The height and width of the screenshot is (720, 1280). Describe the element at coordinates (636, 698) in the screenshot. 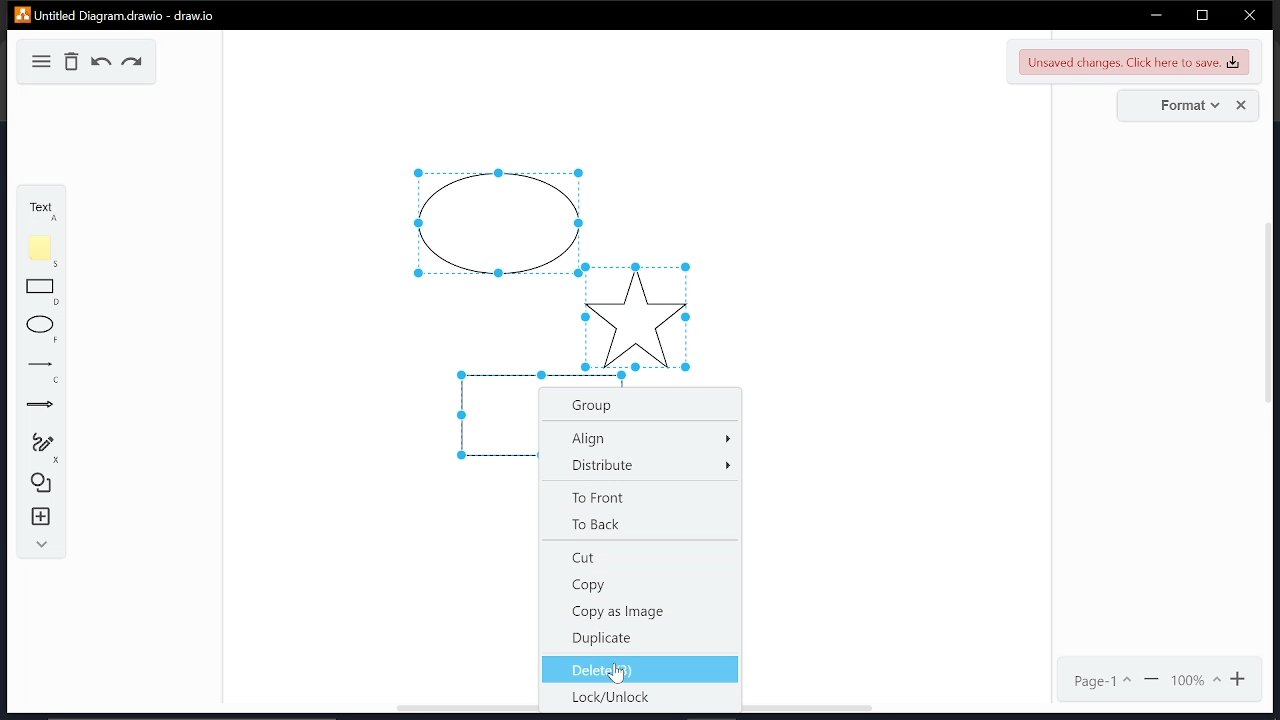

I see `lock/unlock` at that location.